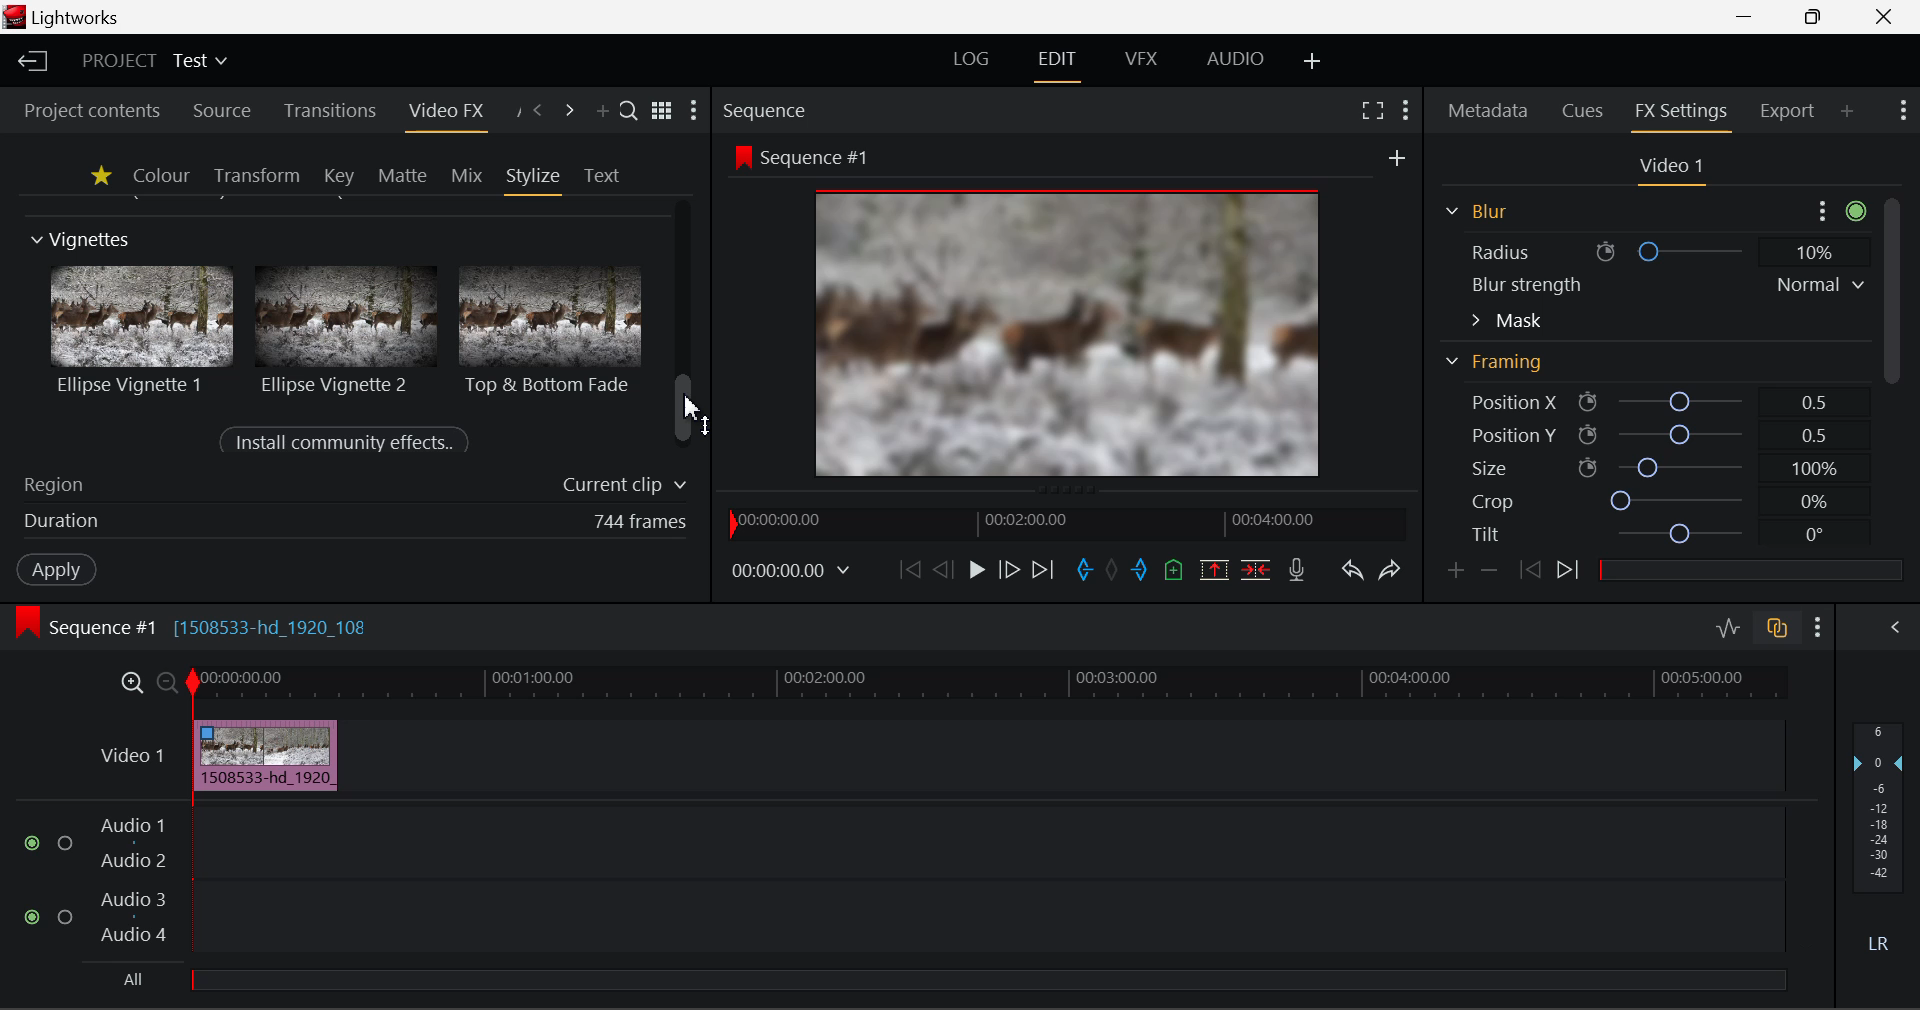  What do you see at coordinates (1650, 534) in the screenshot?
I see `Tilt` at bounding box center [1650, 534].